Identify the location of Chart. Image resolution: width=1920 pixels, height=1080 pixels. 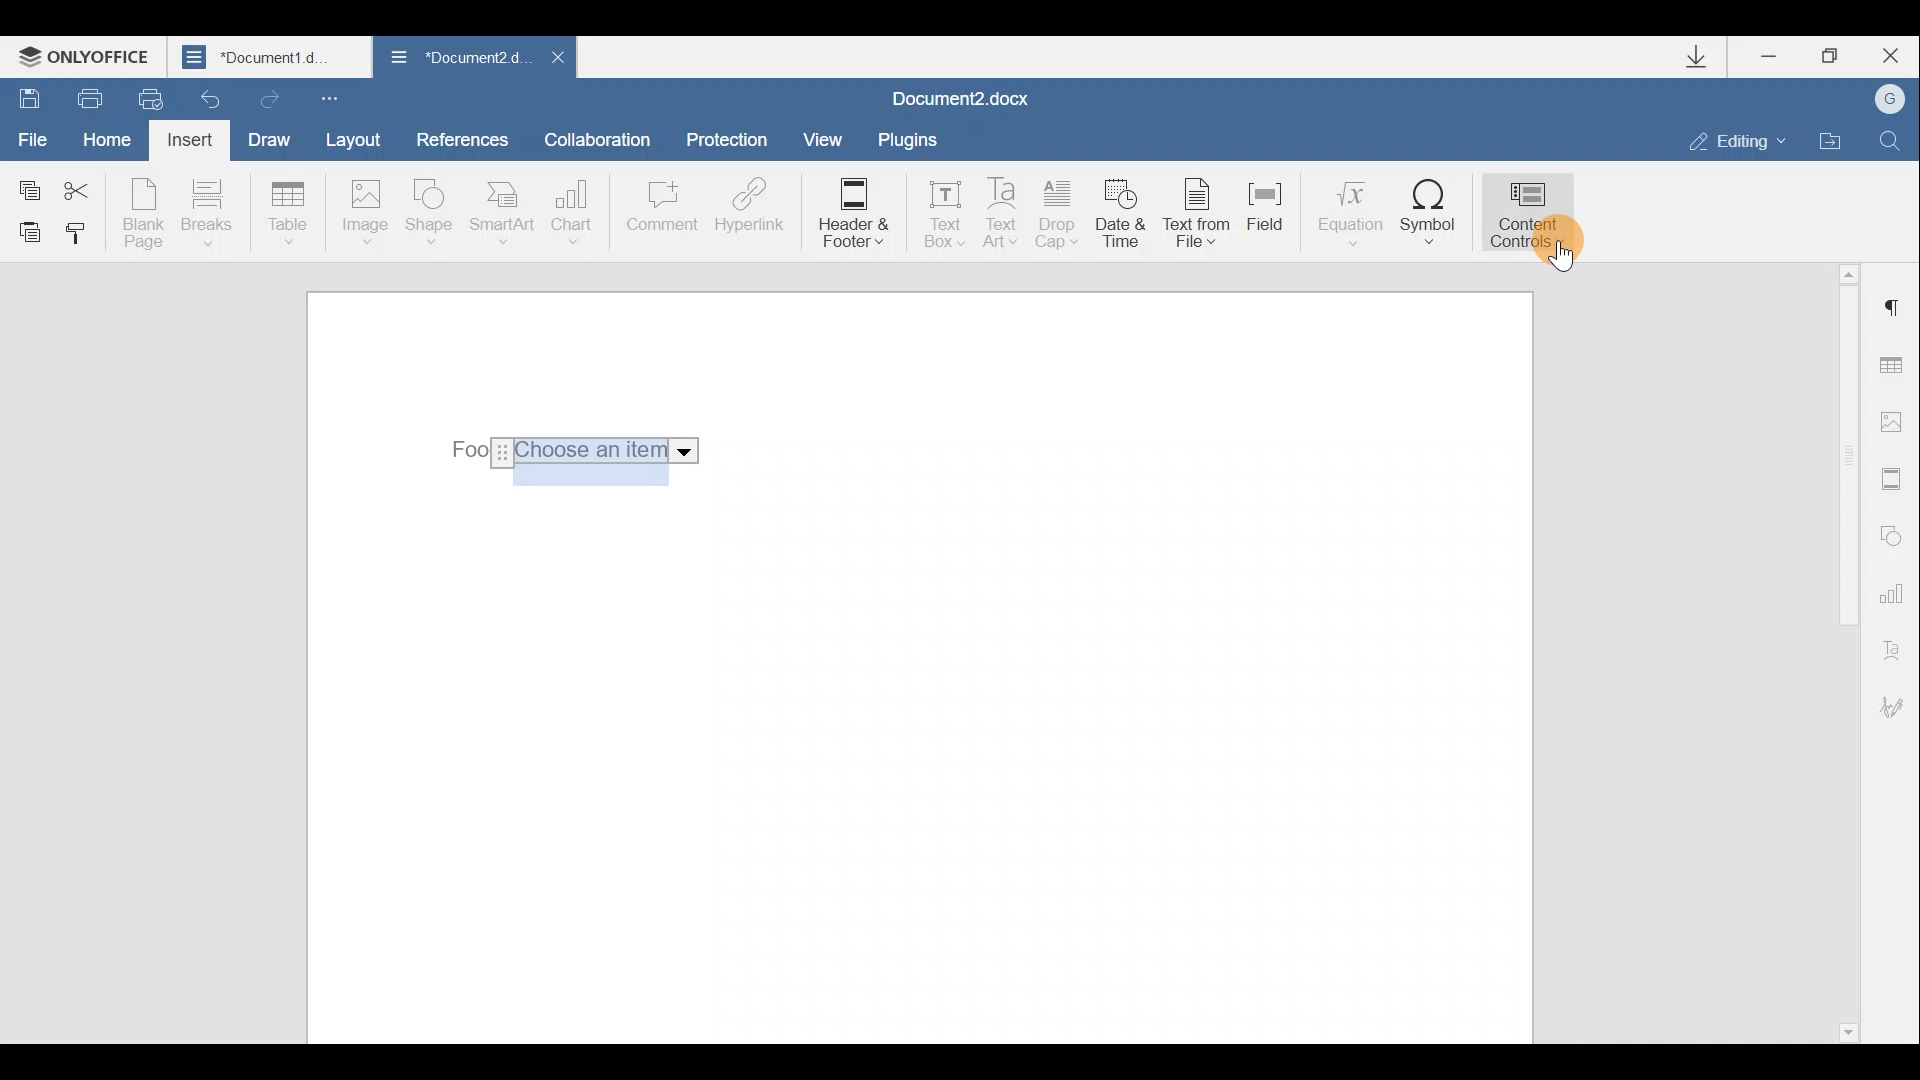
(576, 212).